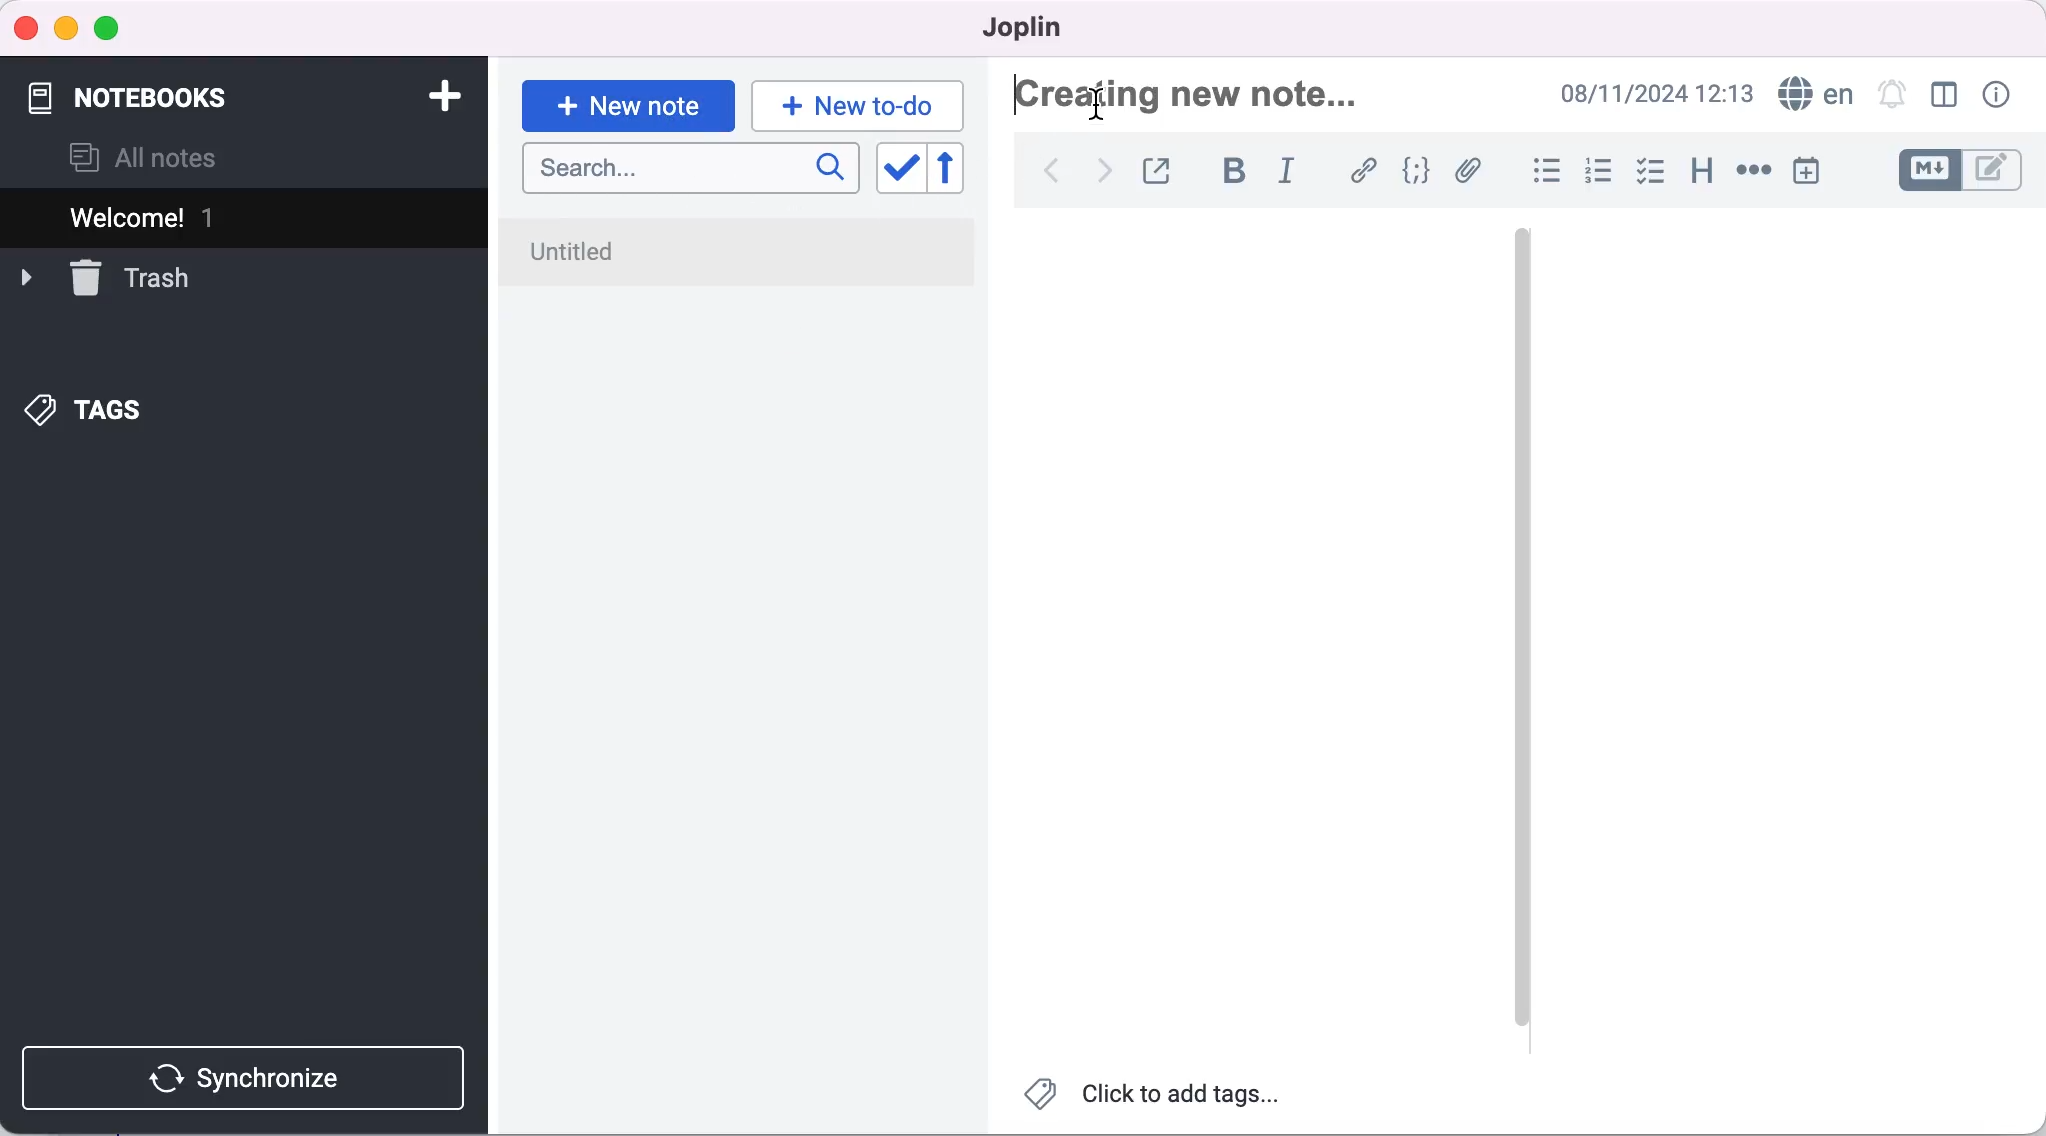 The image size is (2046, 1136). What do you see at coordinates (1601, 174) in the screenshot?
I see `numbered list` at bounding box center [1601, 174].